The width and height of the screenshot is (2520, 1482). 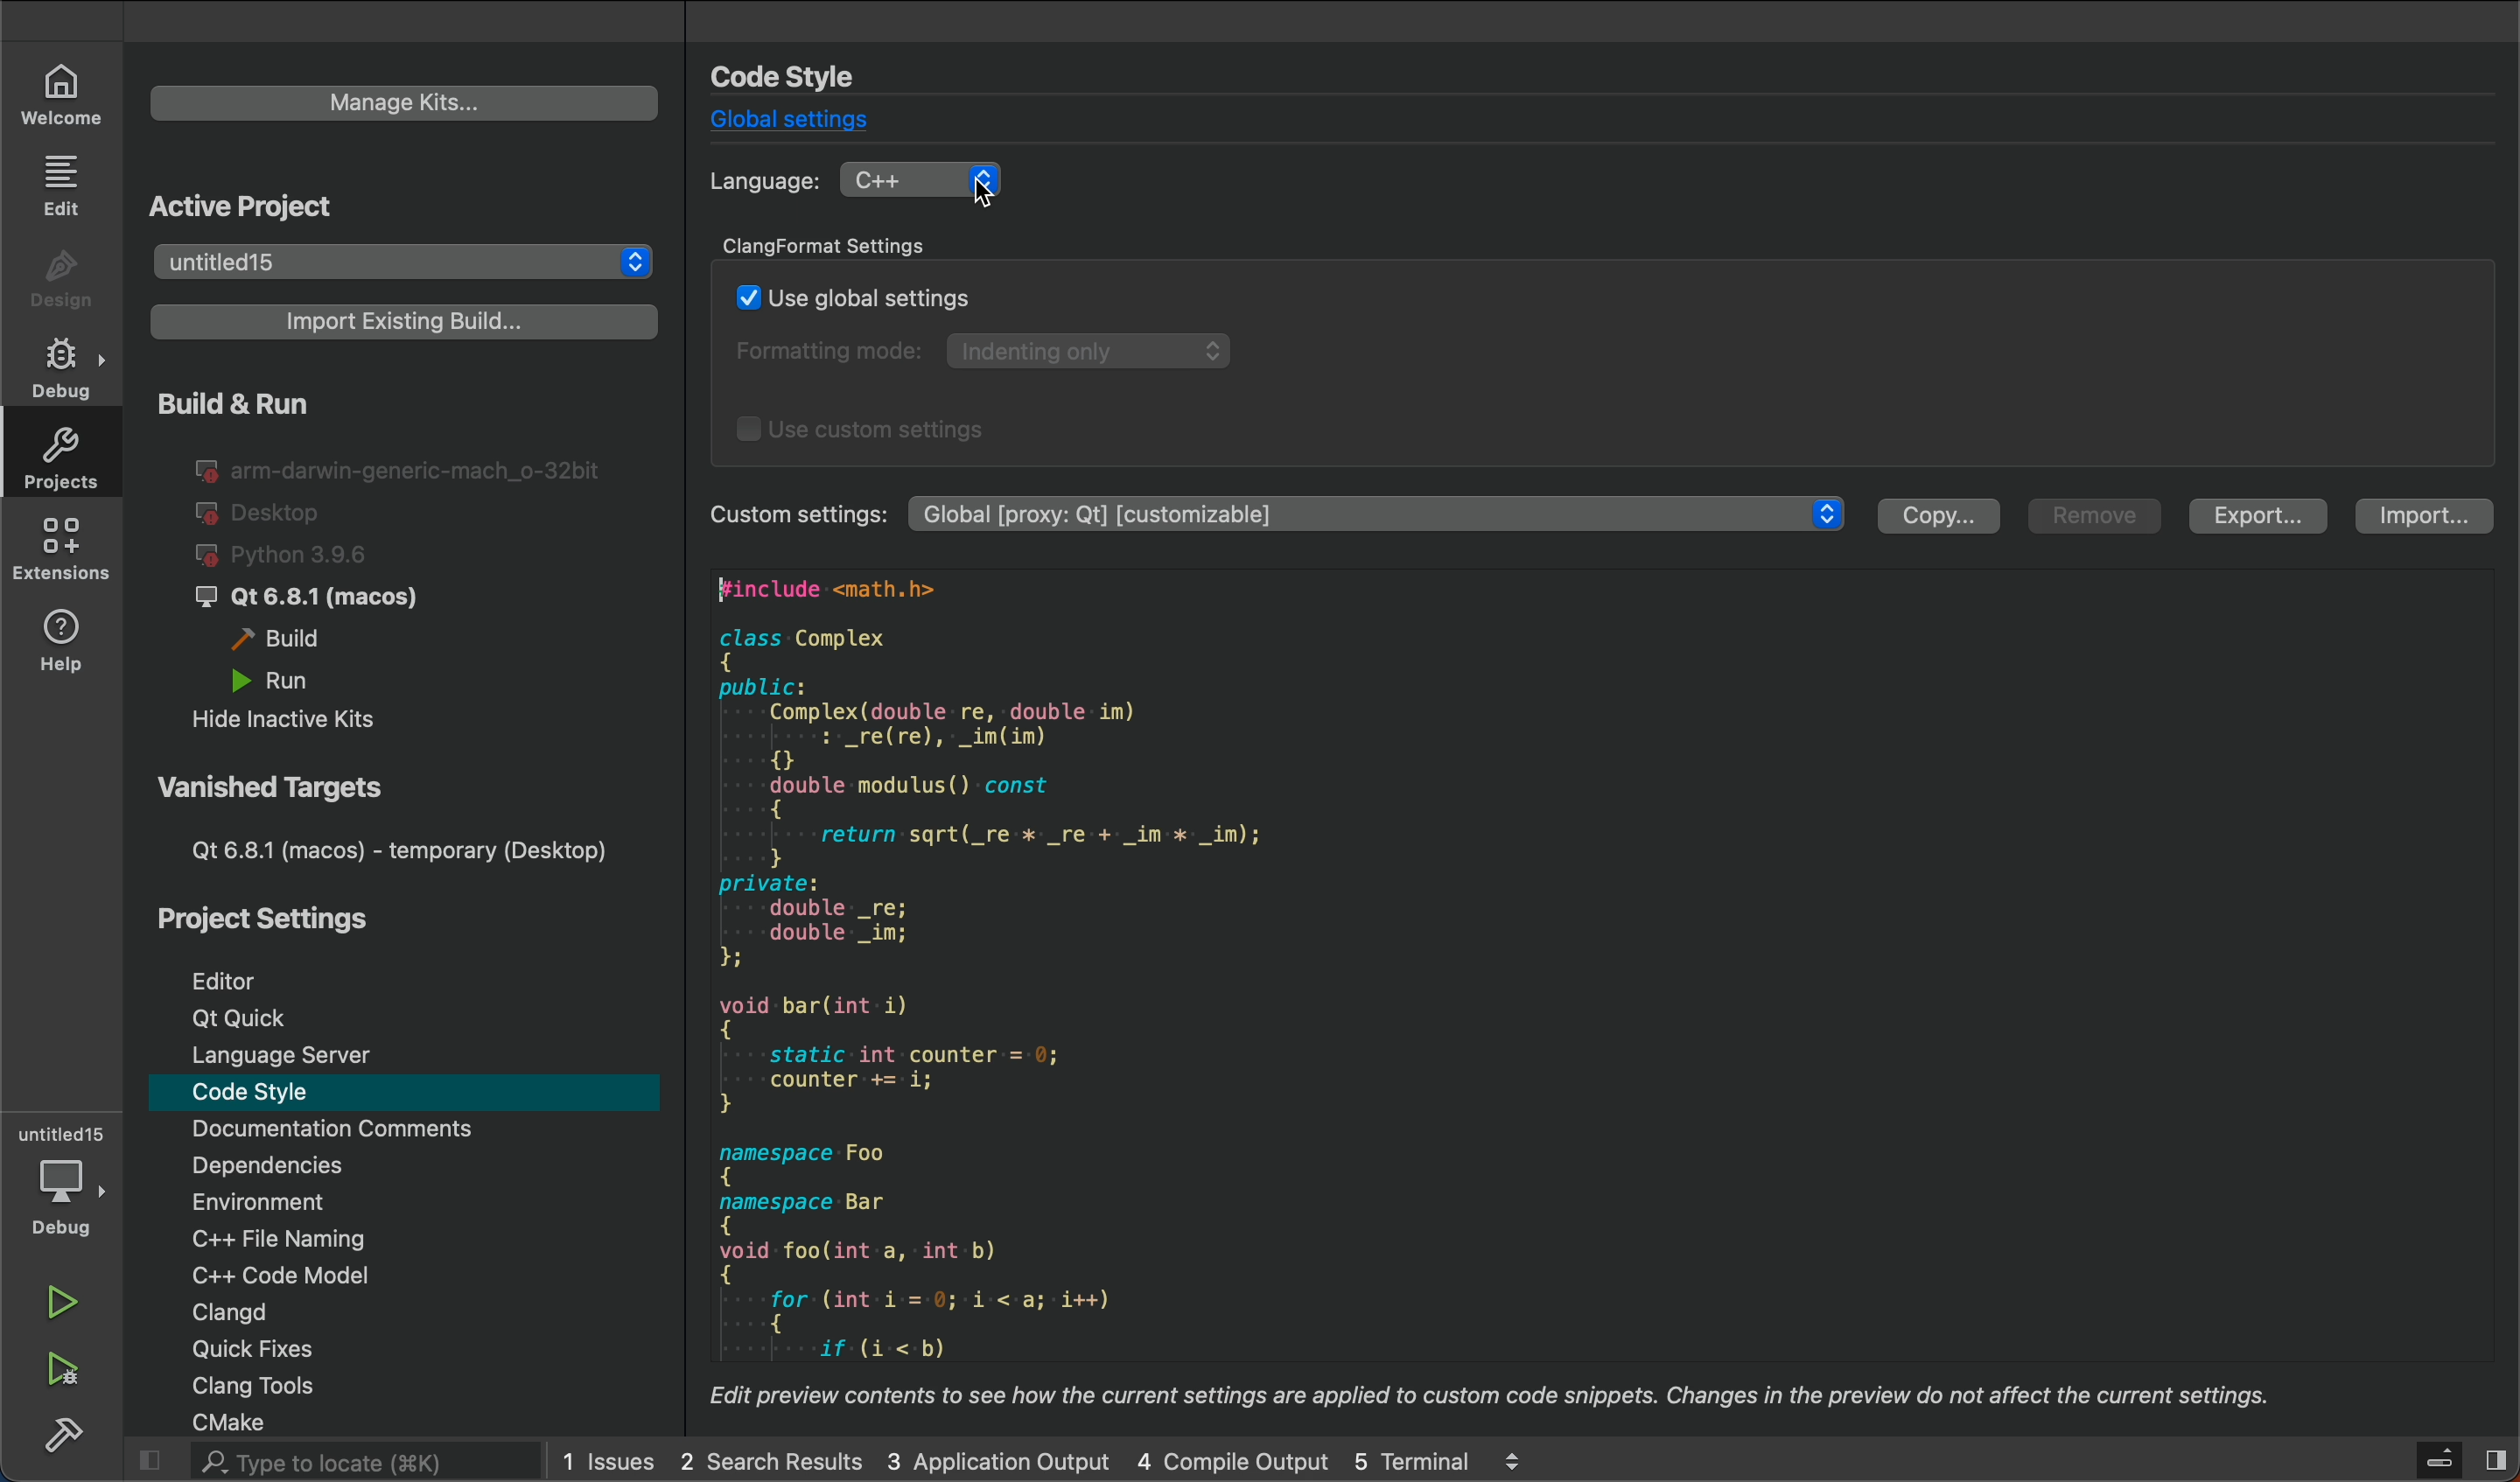 I want to click on project setting, so click(x=275, y=921).